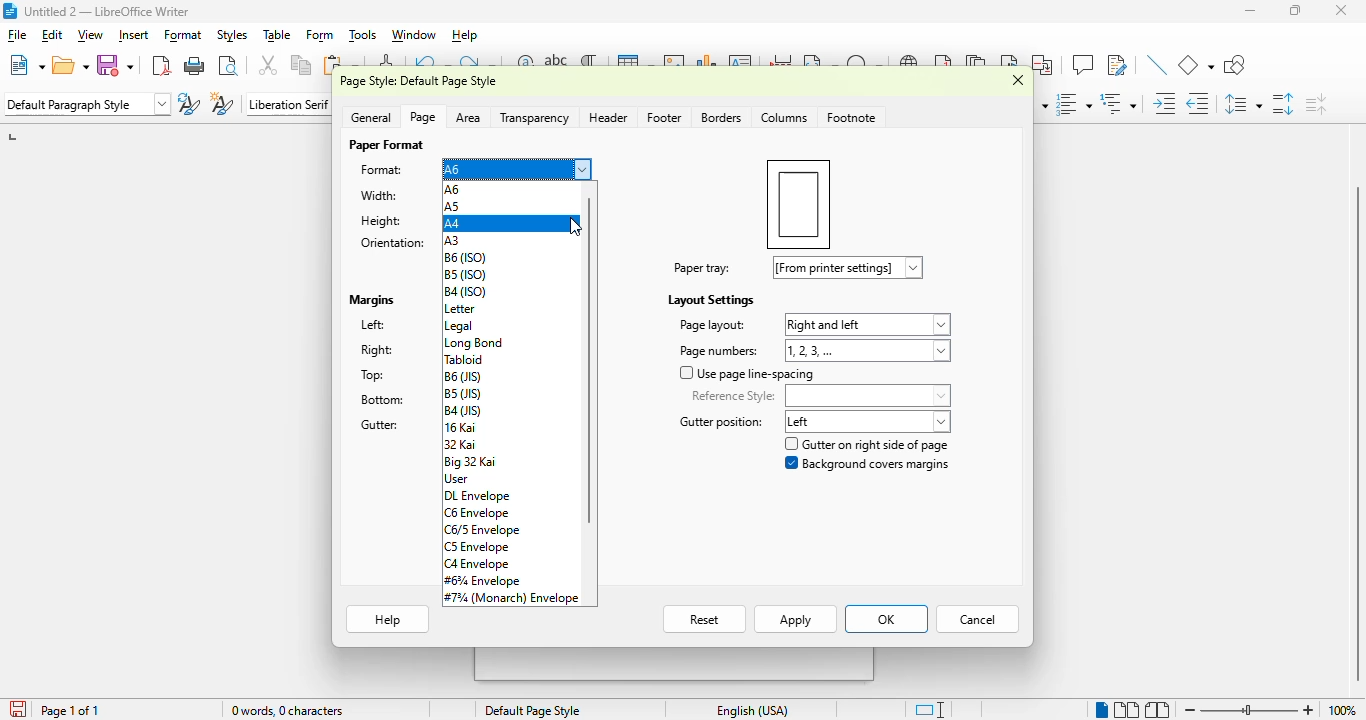 This screenshot has height=720, width=1366. I want to click on text language, so click(753, 710).